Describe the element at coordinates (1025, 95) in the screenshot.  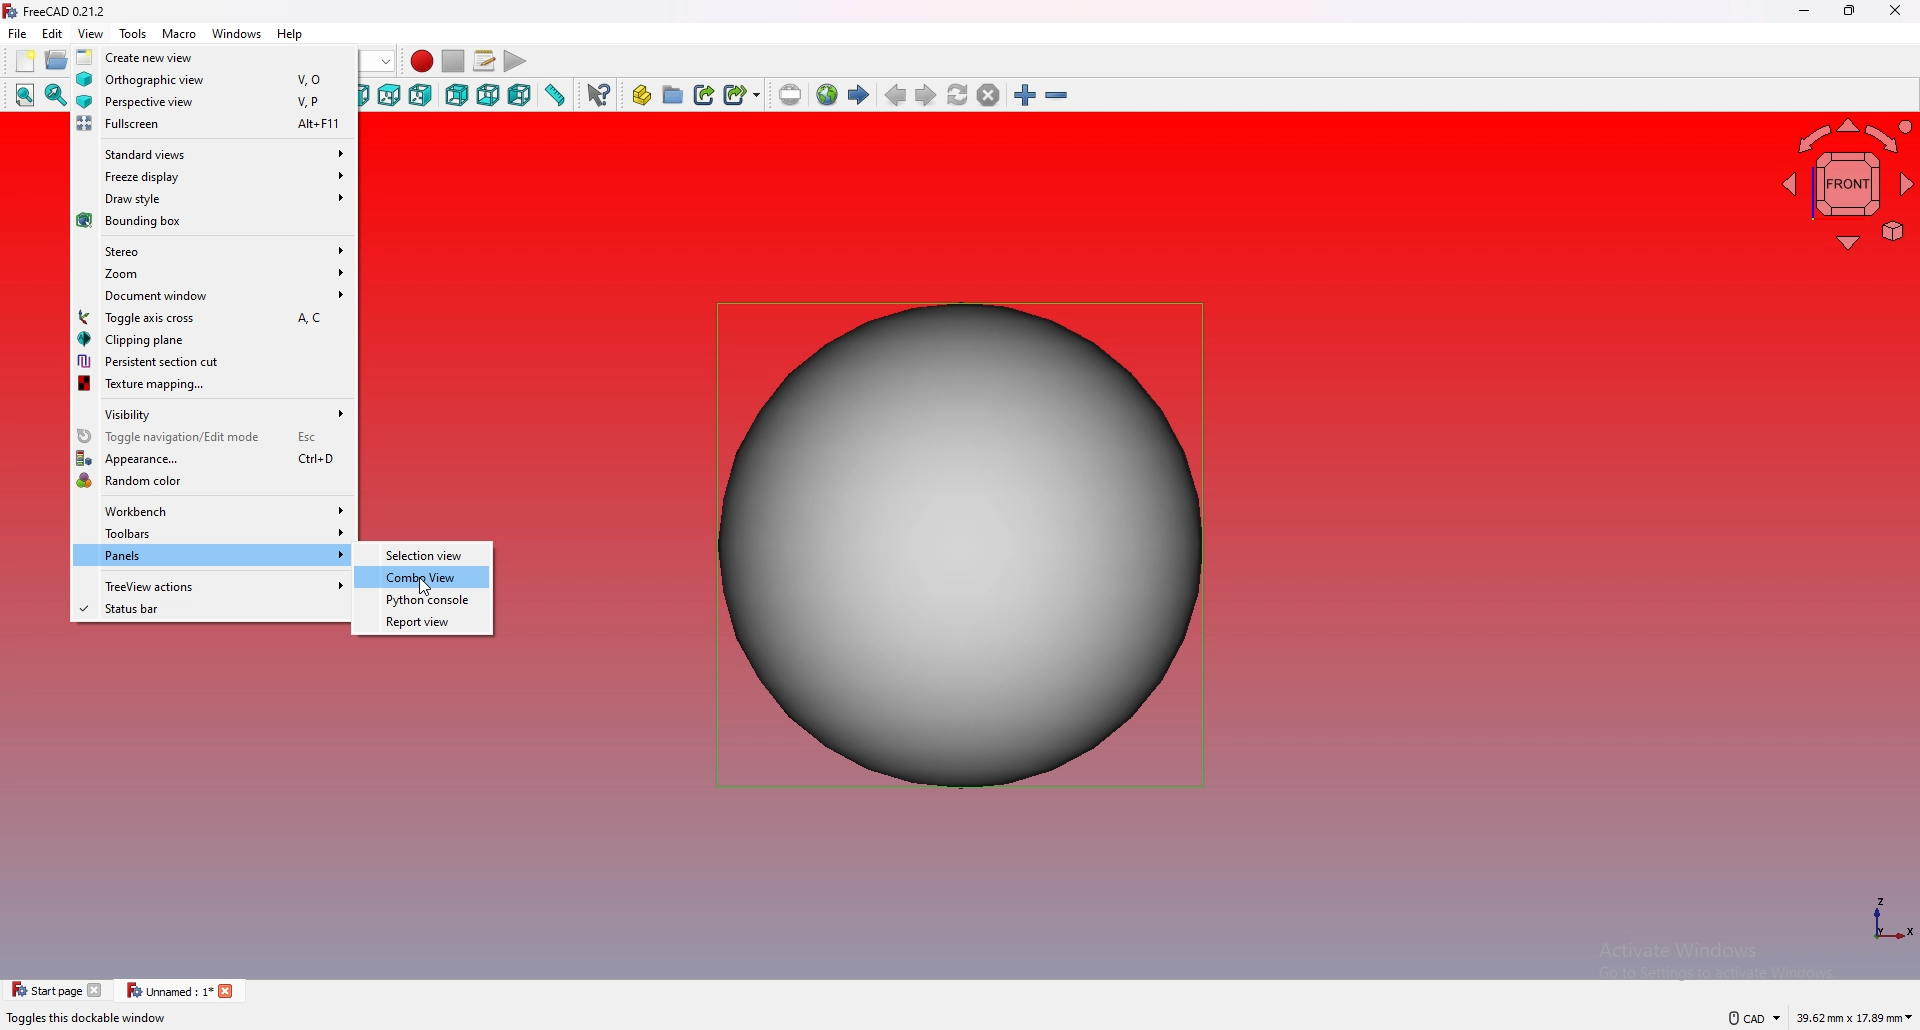
I see `zoom in` at that location.